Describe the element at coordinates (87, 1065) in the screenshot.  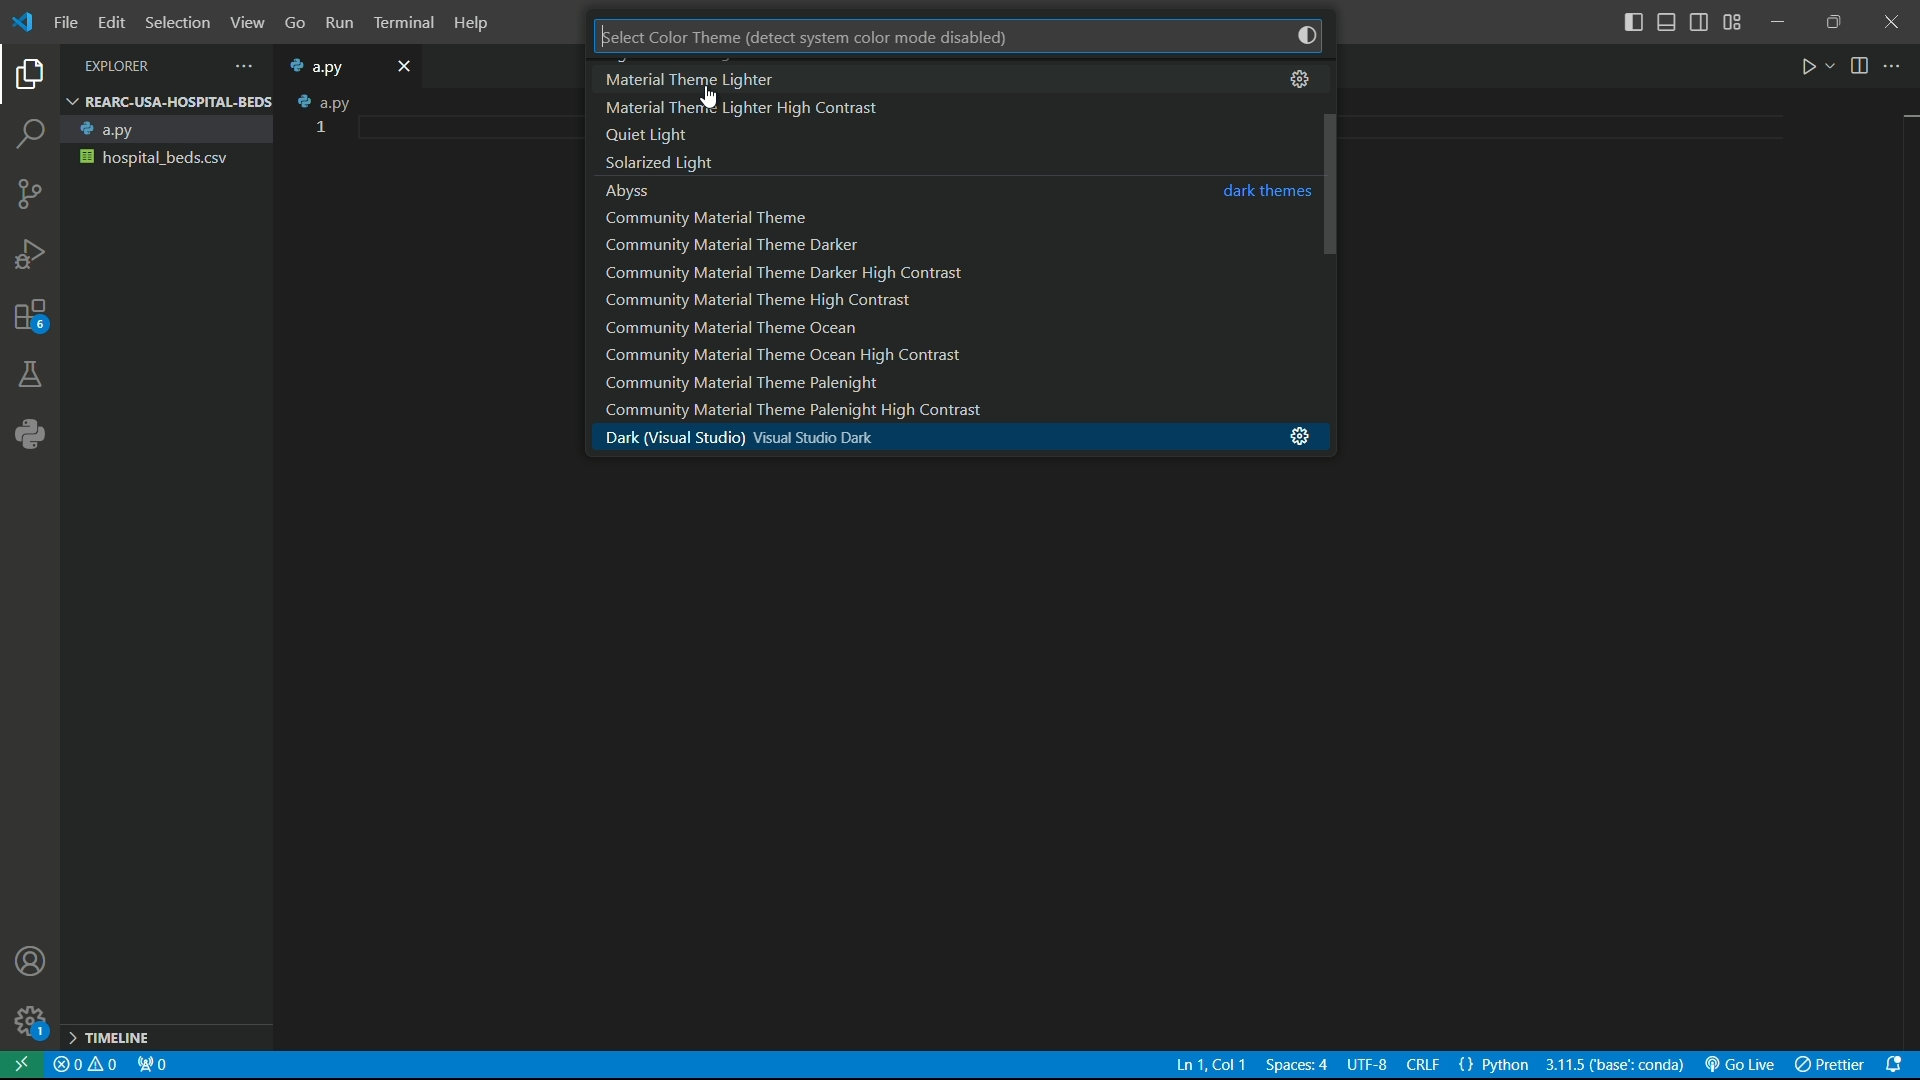
I see `problem or error` at that location.